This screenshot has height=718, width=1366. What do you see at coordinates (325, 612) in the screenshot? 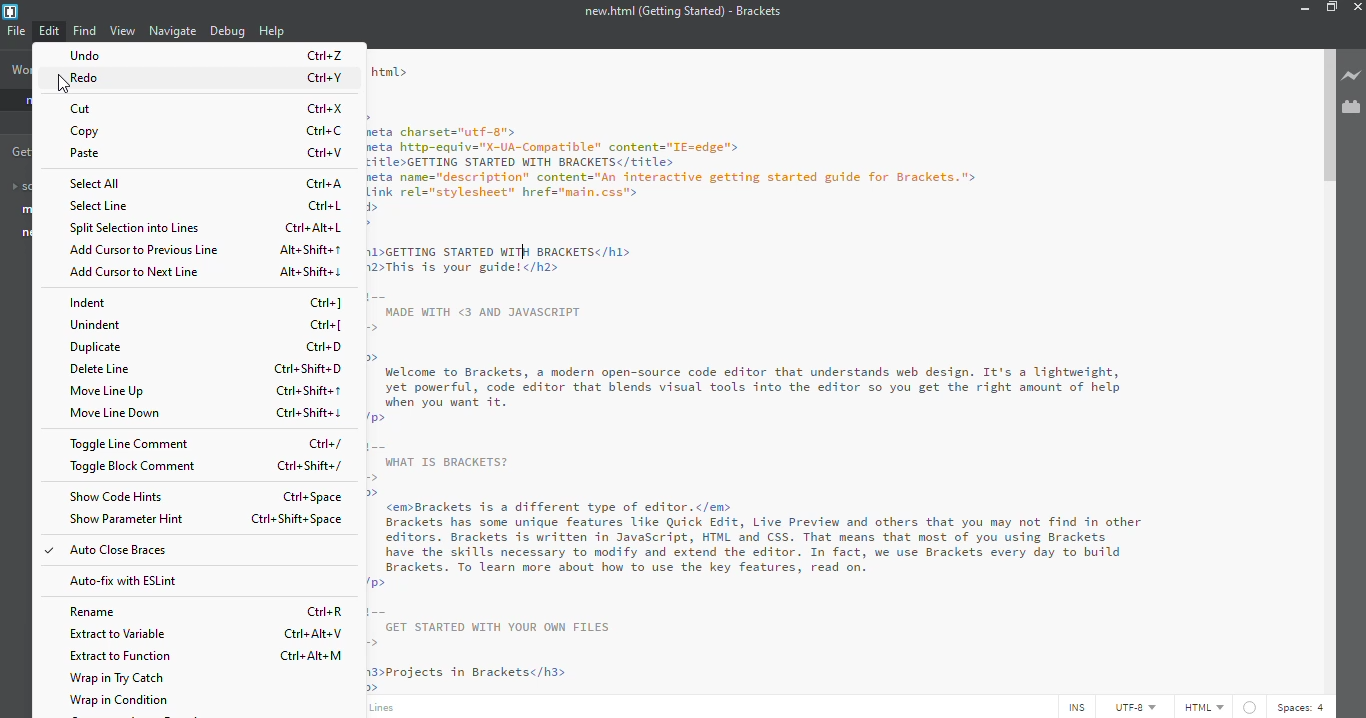
I see `ctrl+r` at bounding box center [325, 612].